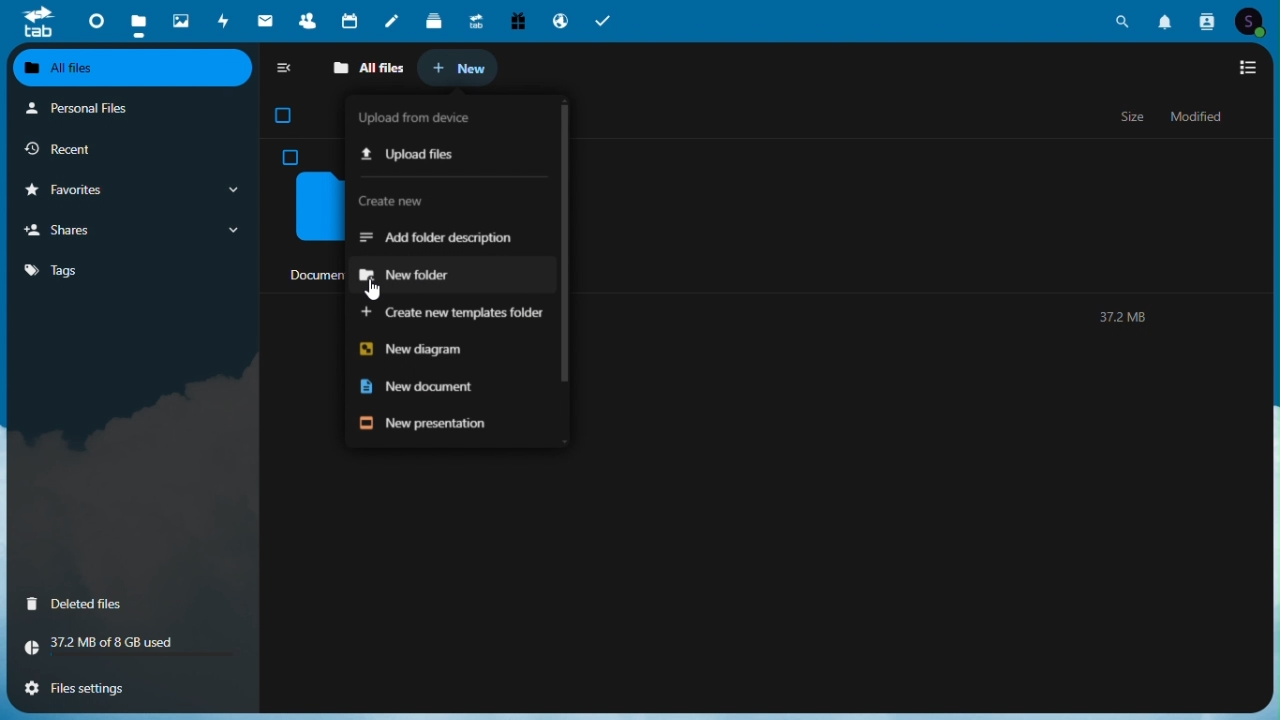 Image resolution: width=1280 pixels, height=720 pixels. What do you see at coordinates (128, 269) in the screenshot?
I see `Tags` at bounding box center [128, 269].